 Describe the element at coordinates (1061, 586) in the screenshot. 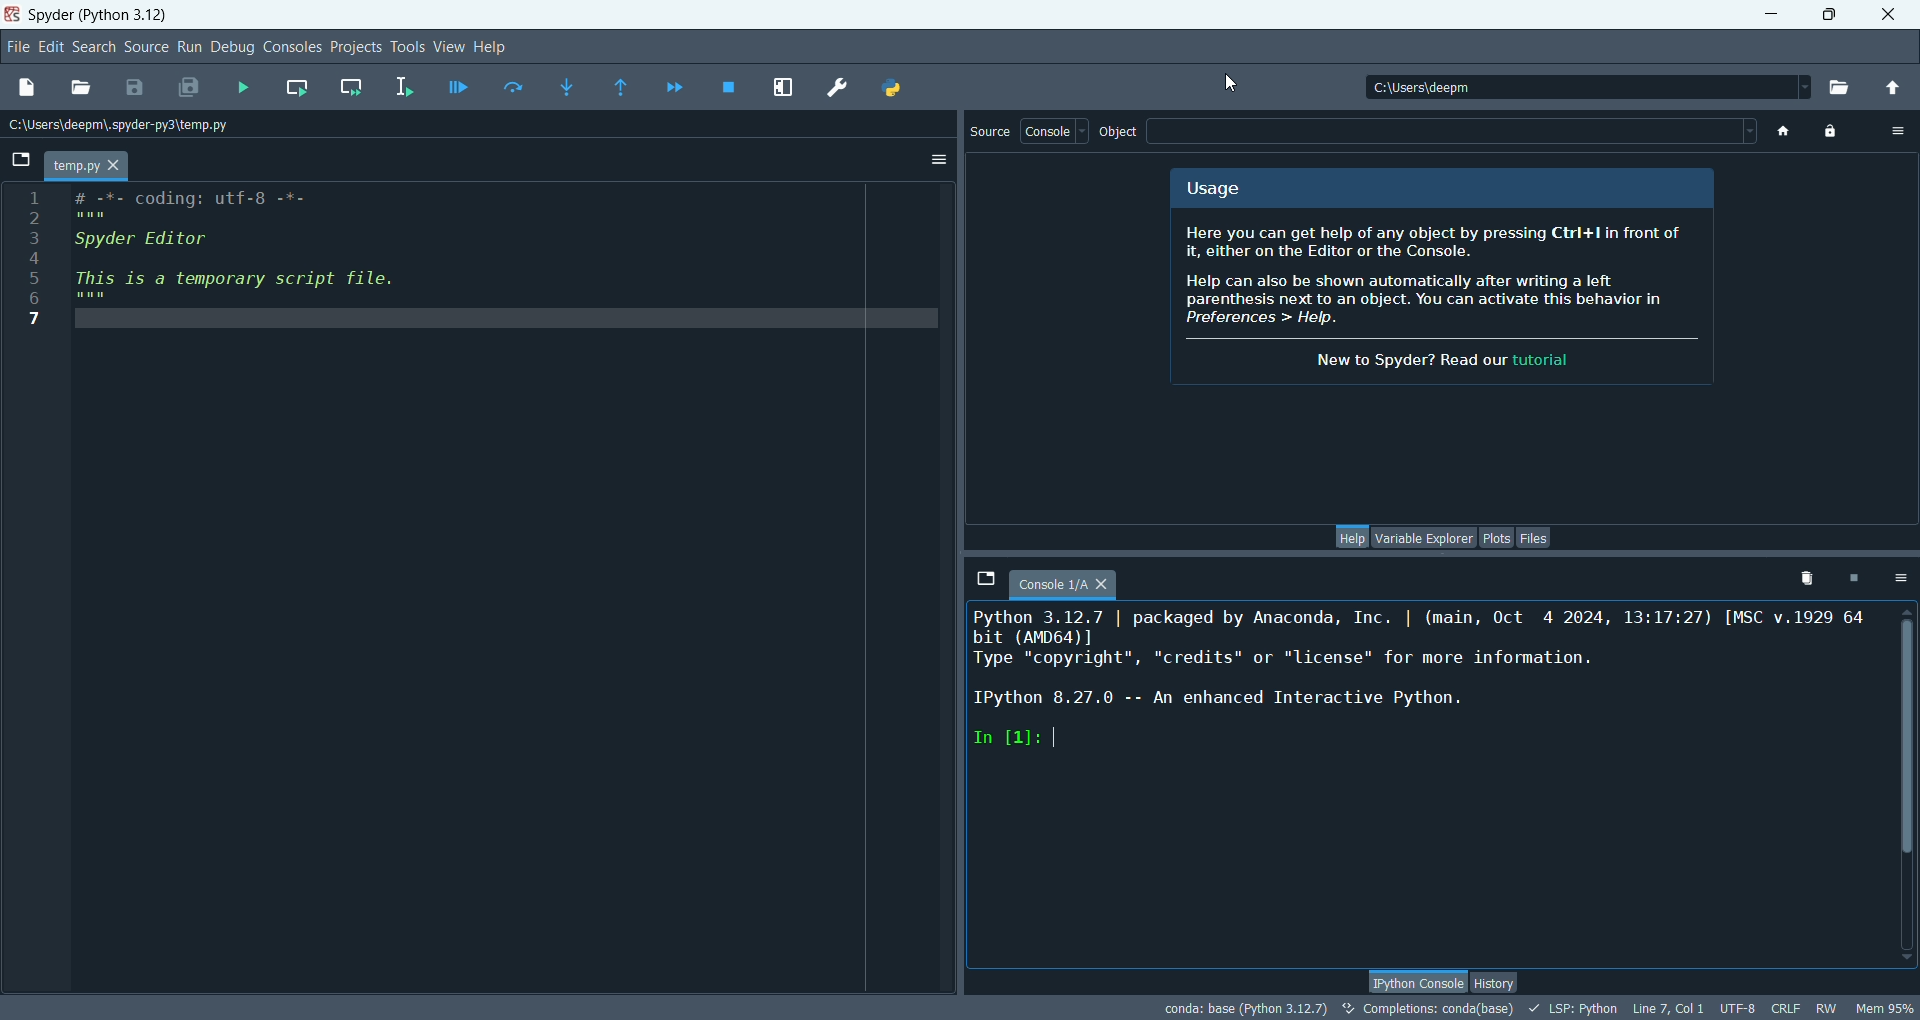

I see `console` at that location.